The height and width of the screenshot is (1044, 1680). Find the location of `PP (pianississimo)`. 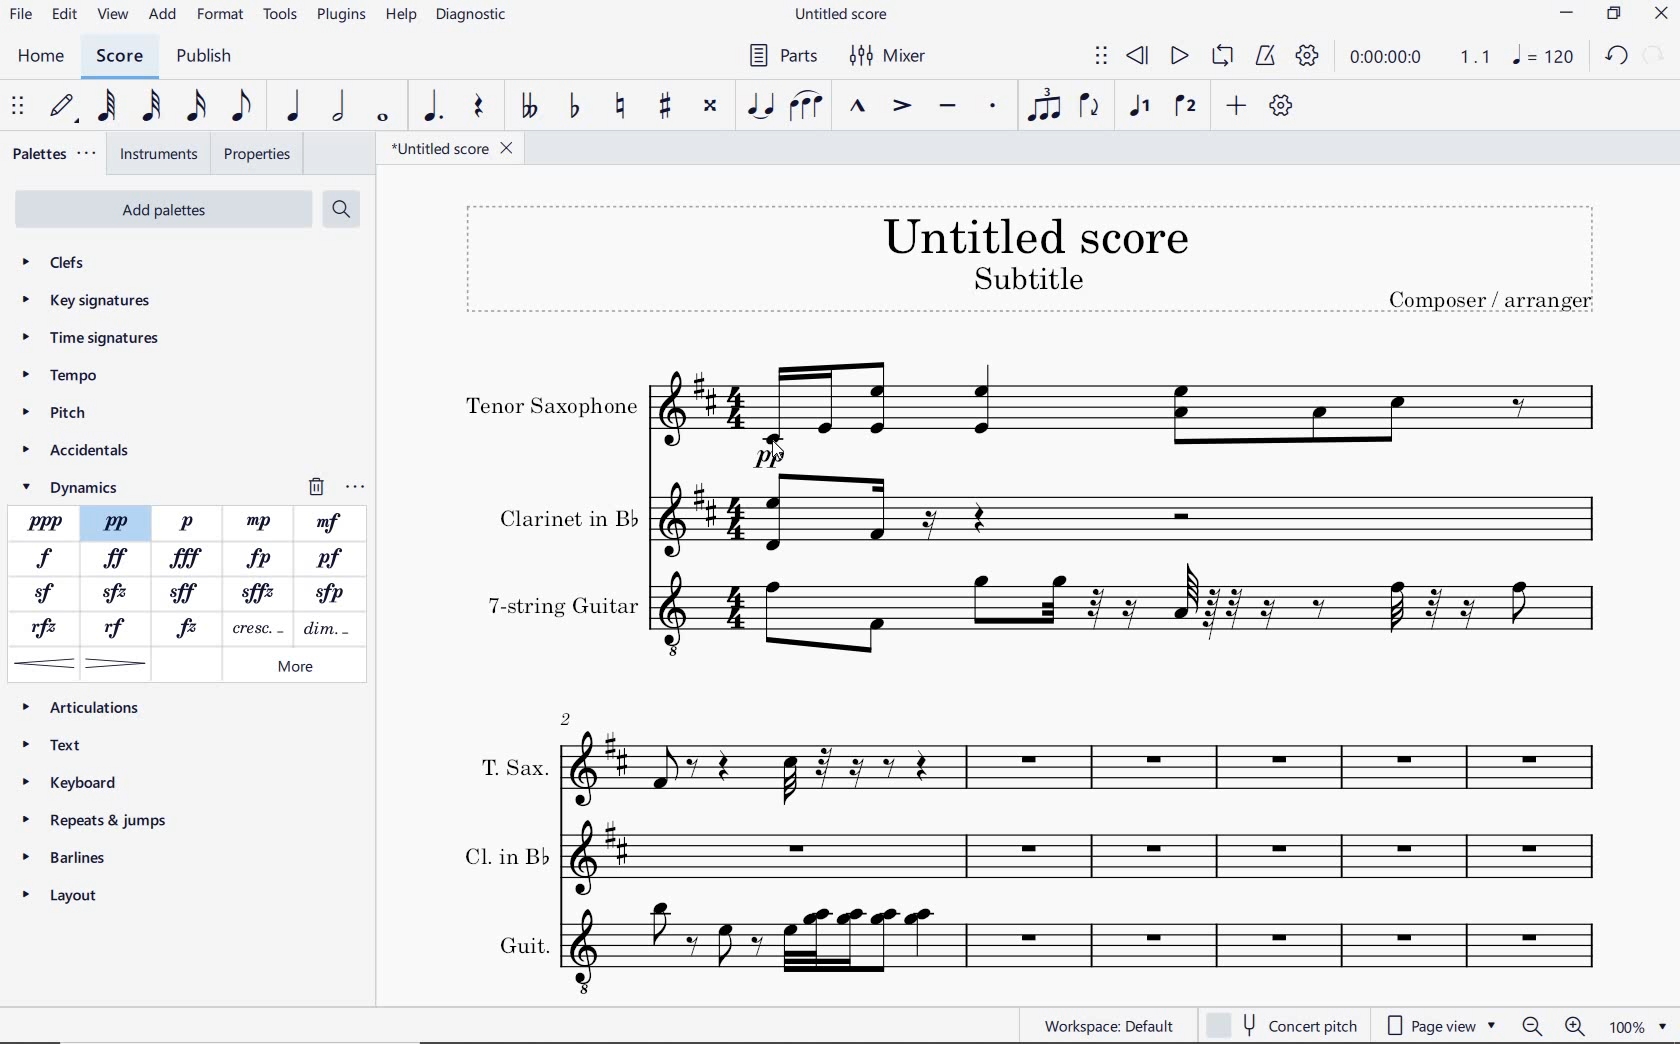

PP (pianississimo) is located at coordinates (116, 523).